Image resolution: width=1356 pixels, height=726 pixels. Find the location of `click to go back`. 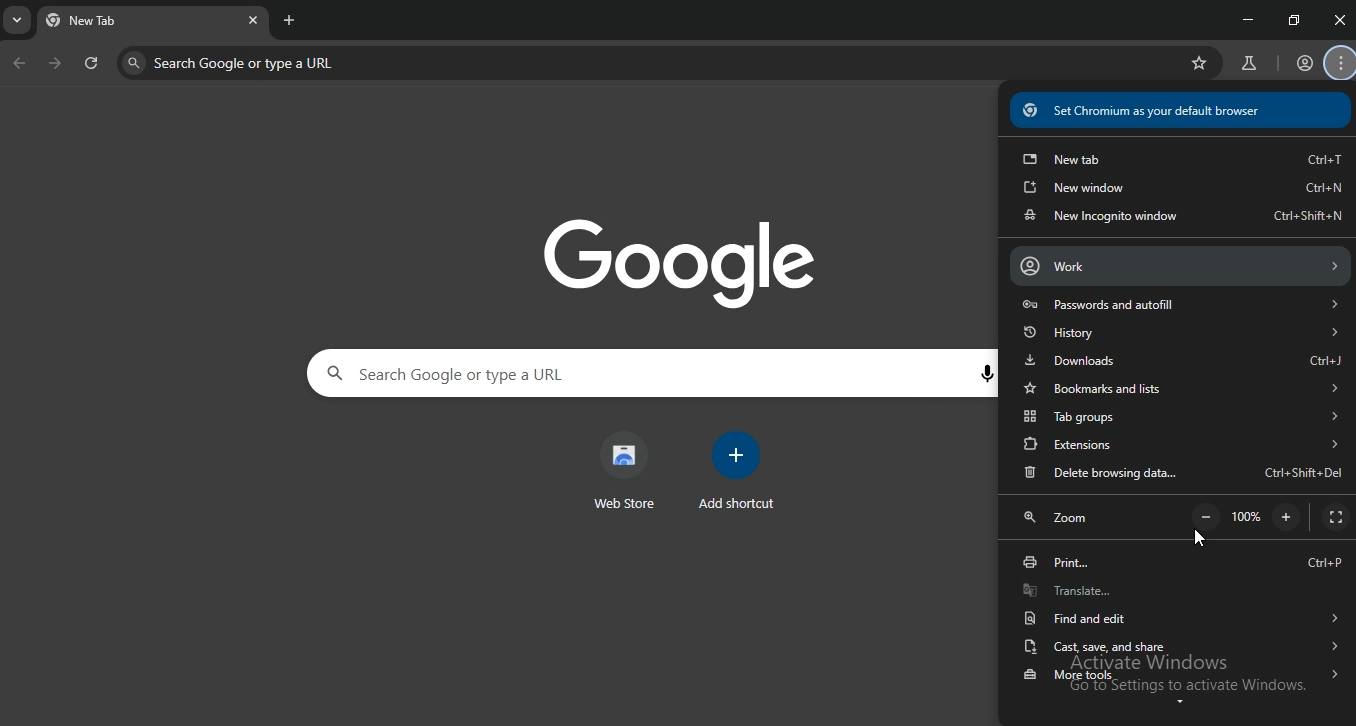

click to go back is located at coordinates (19, 64).